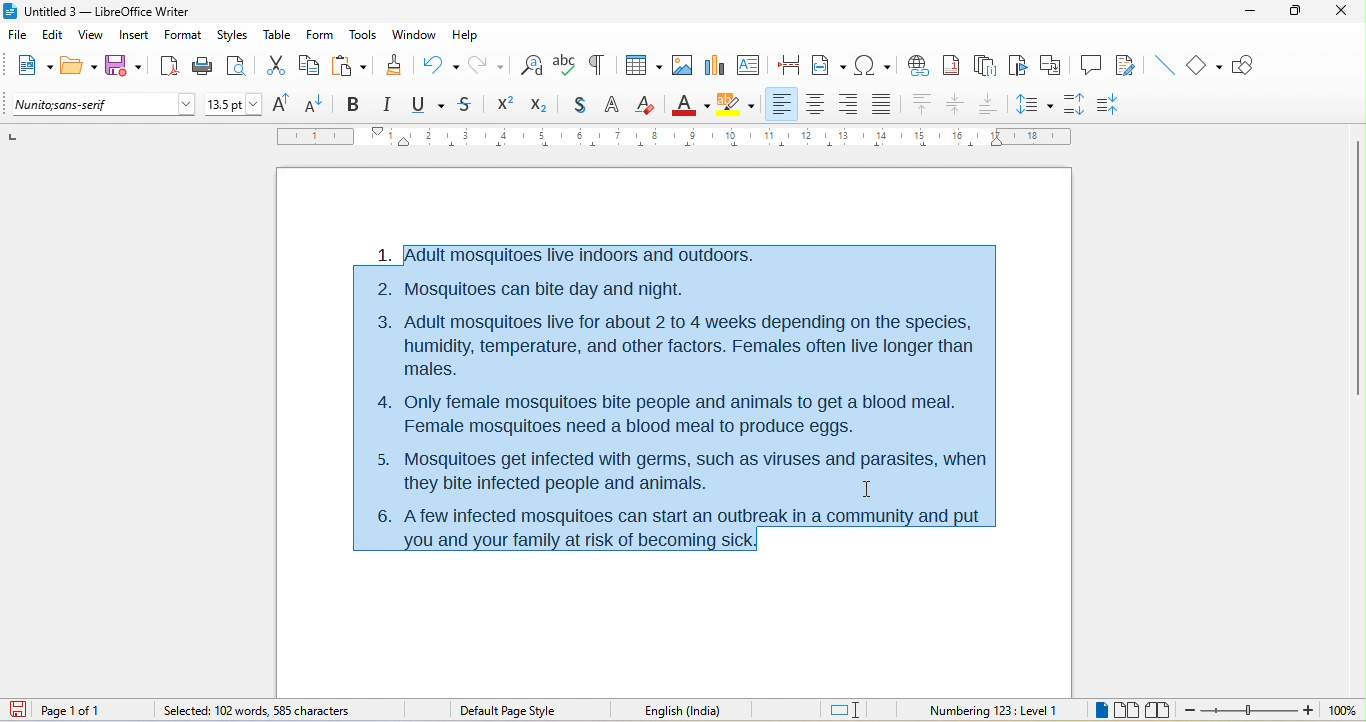 The height and width of the screenshot is (722, 1366). Describe the element at coordinates (1157, 709) in the screenshot. I see `book view` at that location.